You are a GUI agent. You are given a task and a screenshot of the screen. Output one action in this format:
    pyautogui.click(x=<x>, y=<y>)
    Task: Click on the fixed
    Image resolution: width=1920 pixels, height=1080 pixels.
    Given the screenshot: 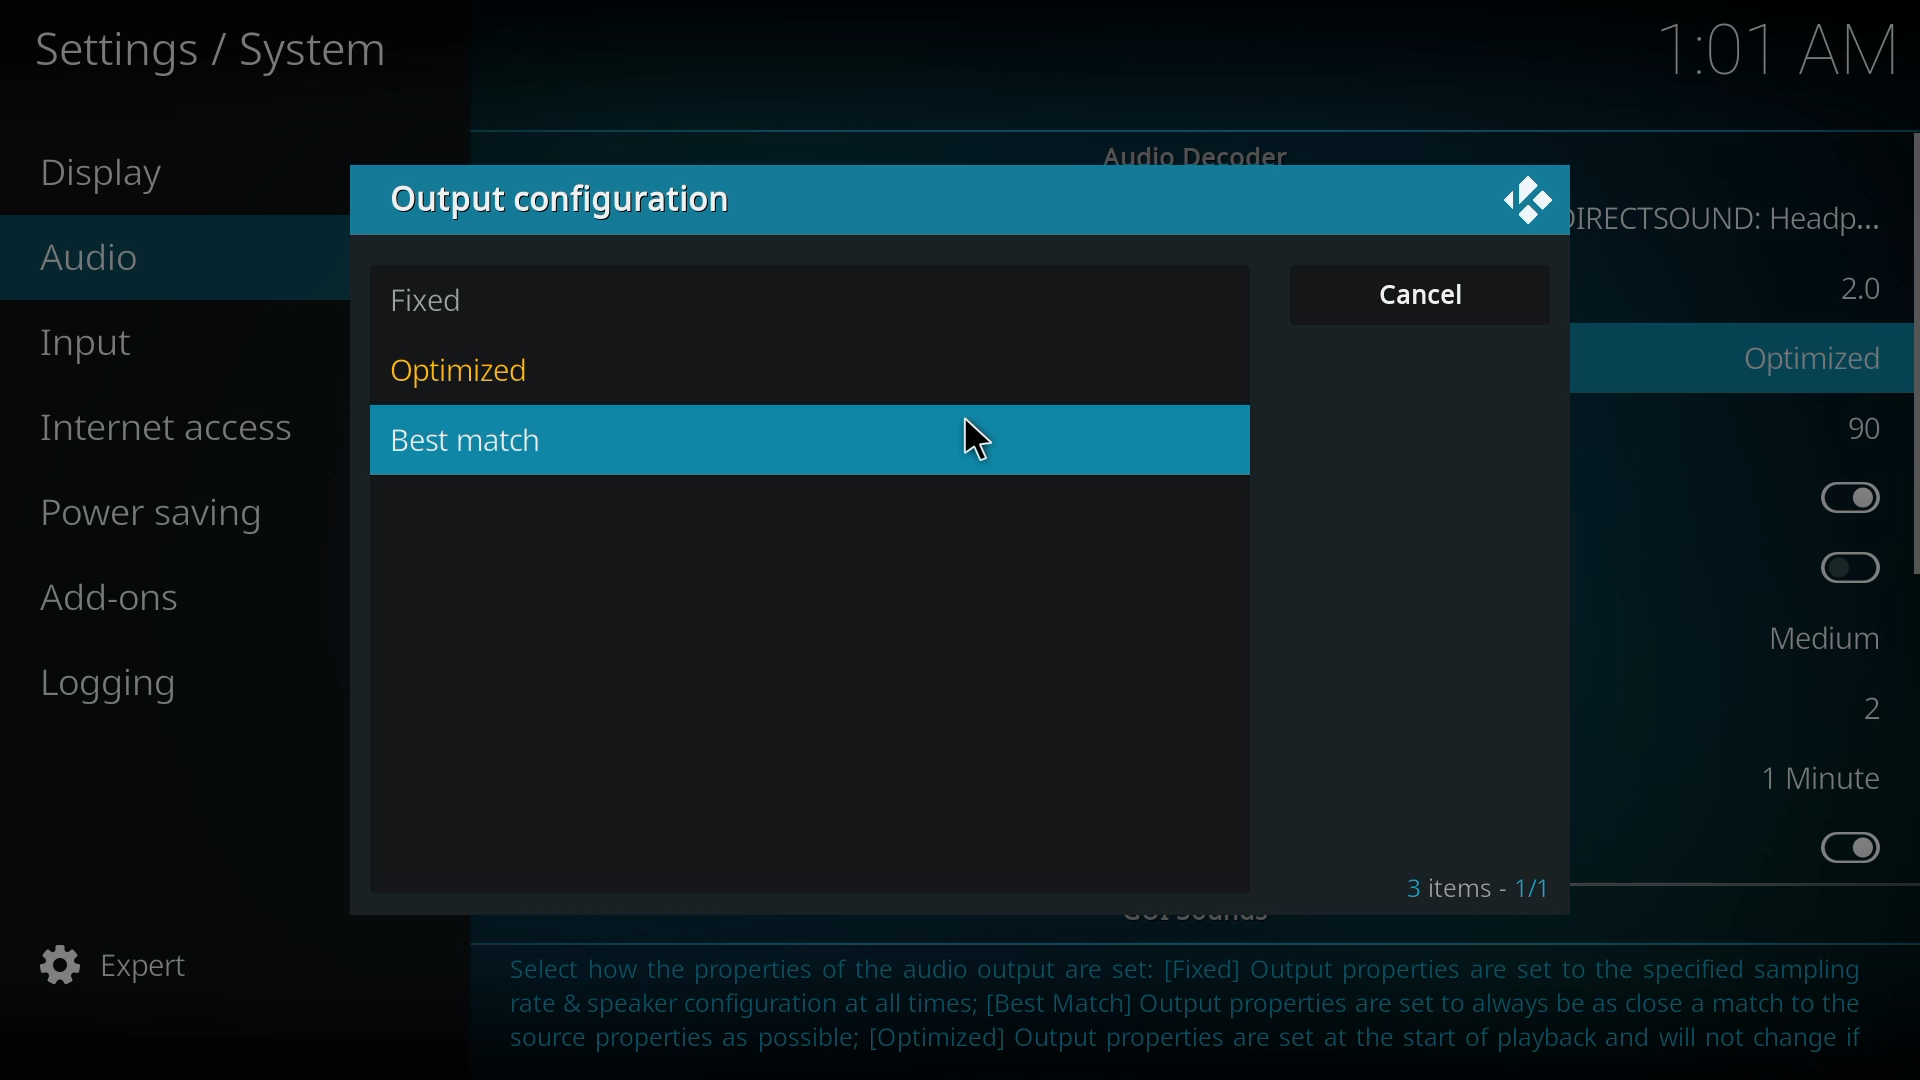 What is the action you would take?
    pyautogui.click(x=434, y=302)
    